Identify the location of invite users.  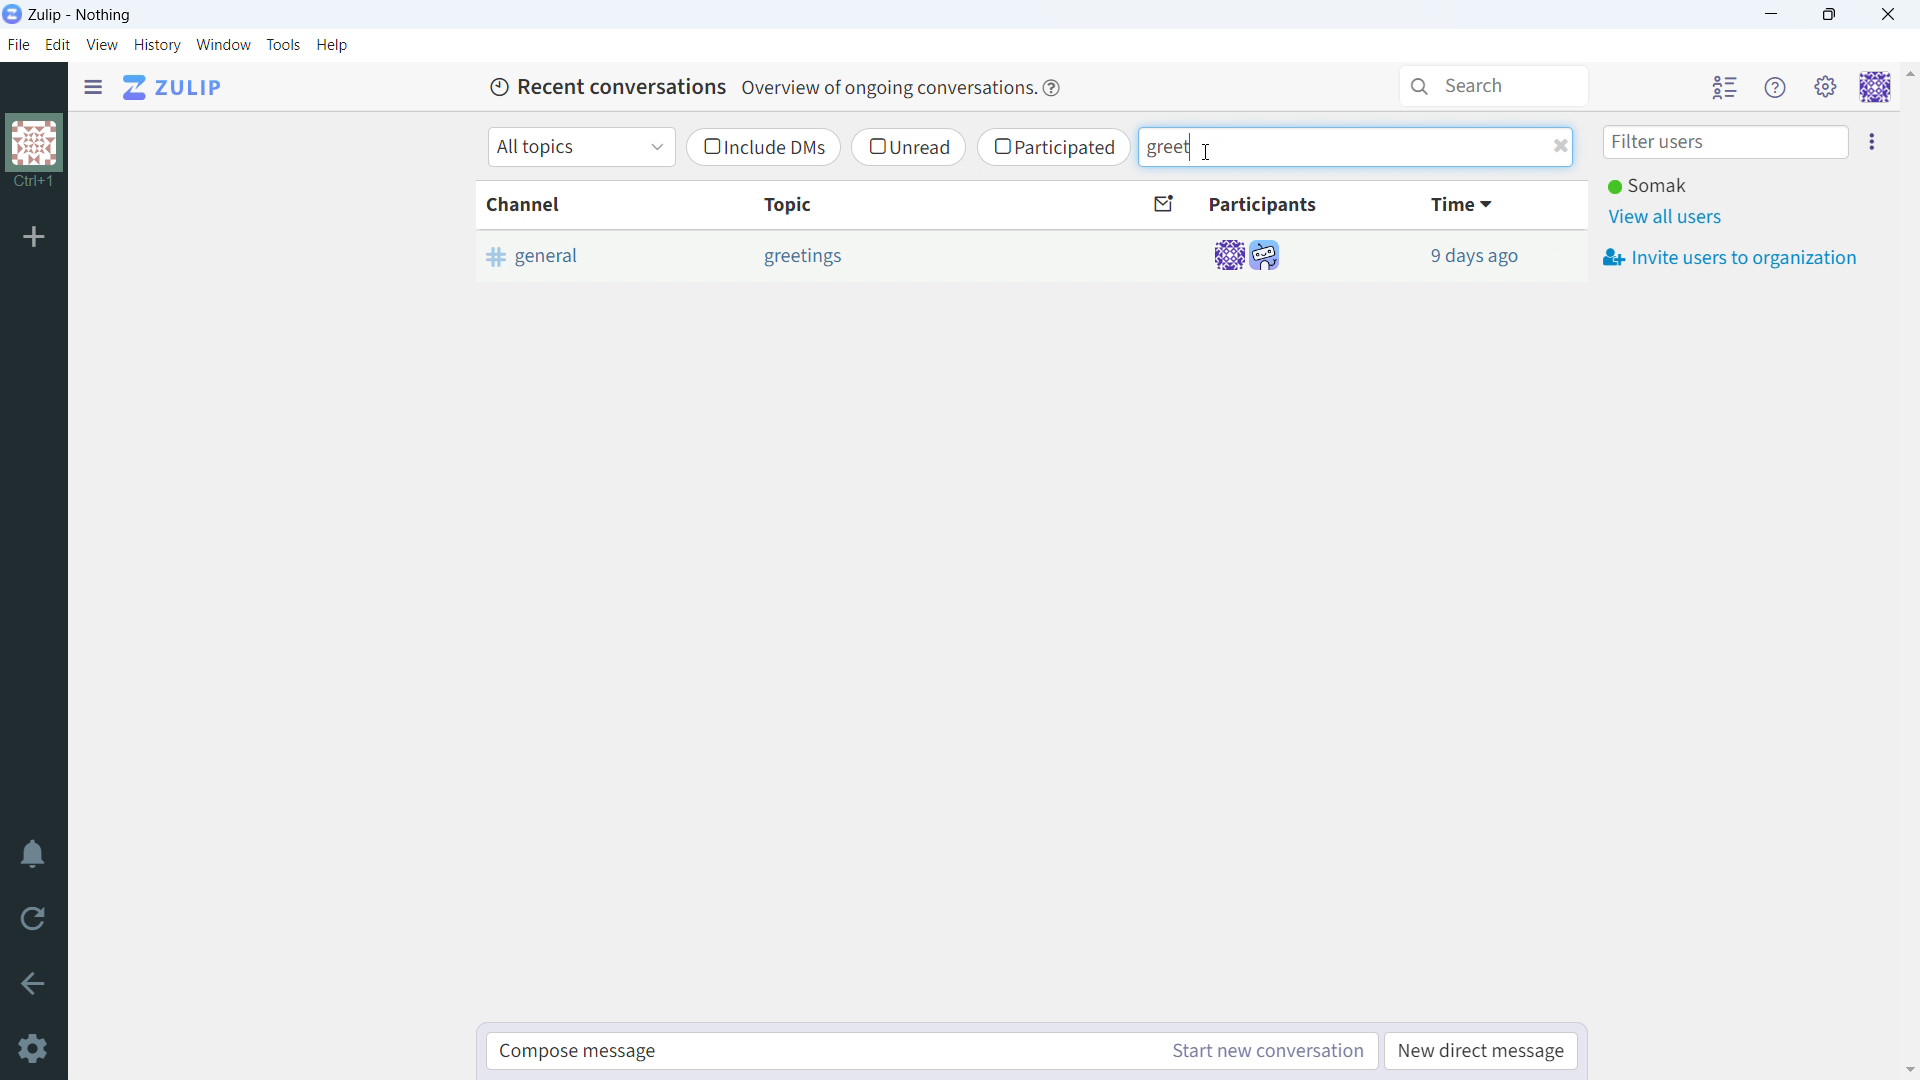
(1872, 141).